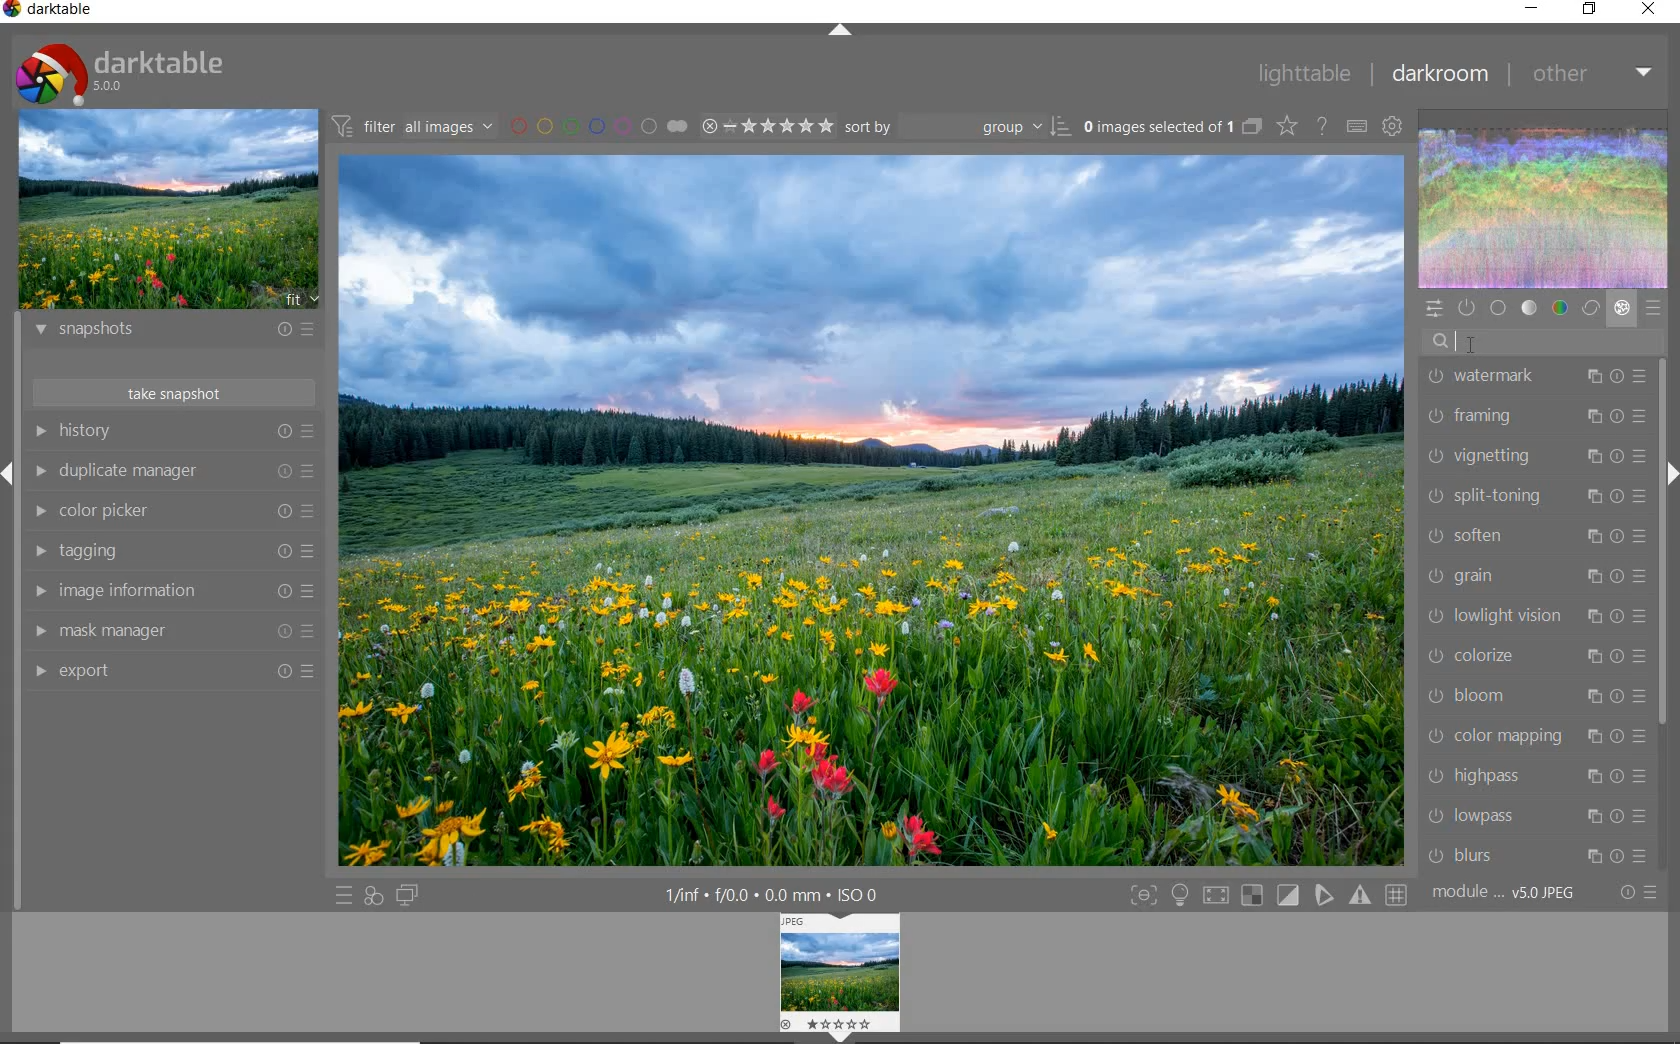 The image size is (1680, 1044). Describe the element at coordinates (171, 512) in the screenshot. I see `color picker` at that location.